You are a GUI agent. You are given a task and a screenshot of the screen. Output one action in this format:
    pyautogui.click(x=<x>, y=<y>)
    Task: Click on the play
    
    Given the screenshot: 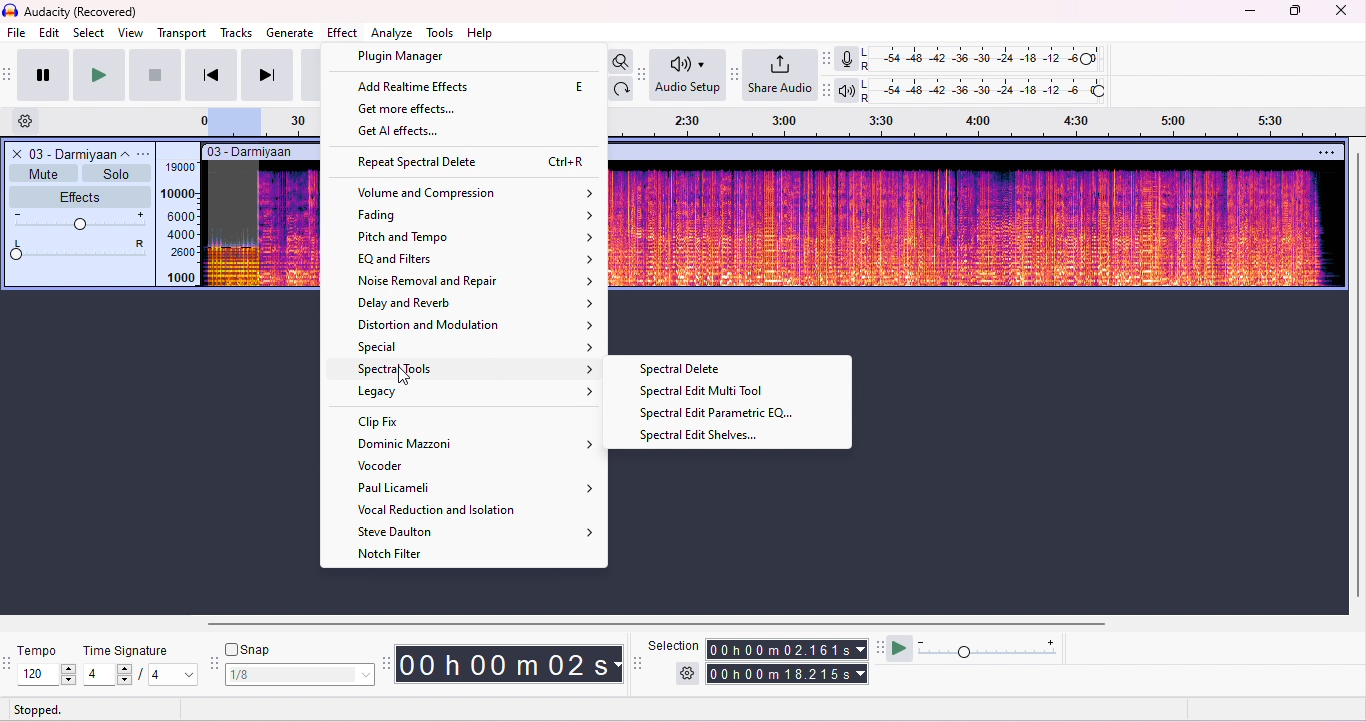 What is the action you would take?
    pyautogui.click(x=98, y=75)
    